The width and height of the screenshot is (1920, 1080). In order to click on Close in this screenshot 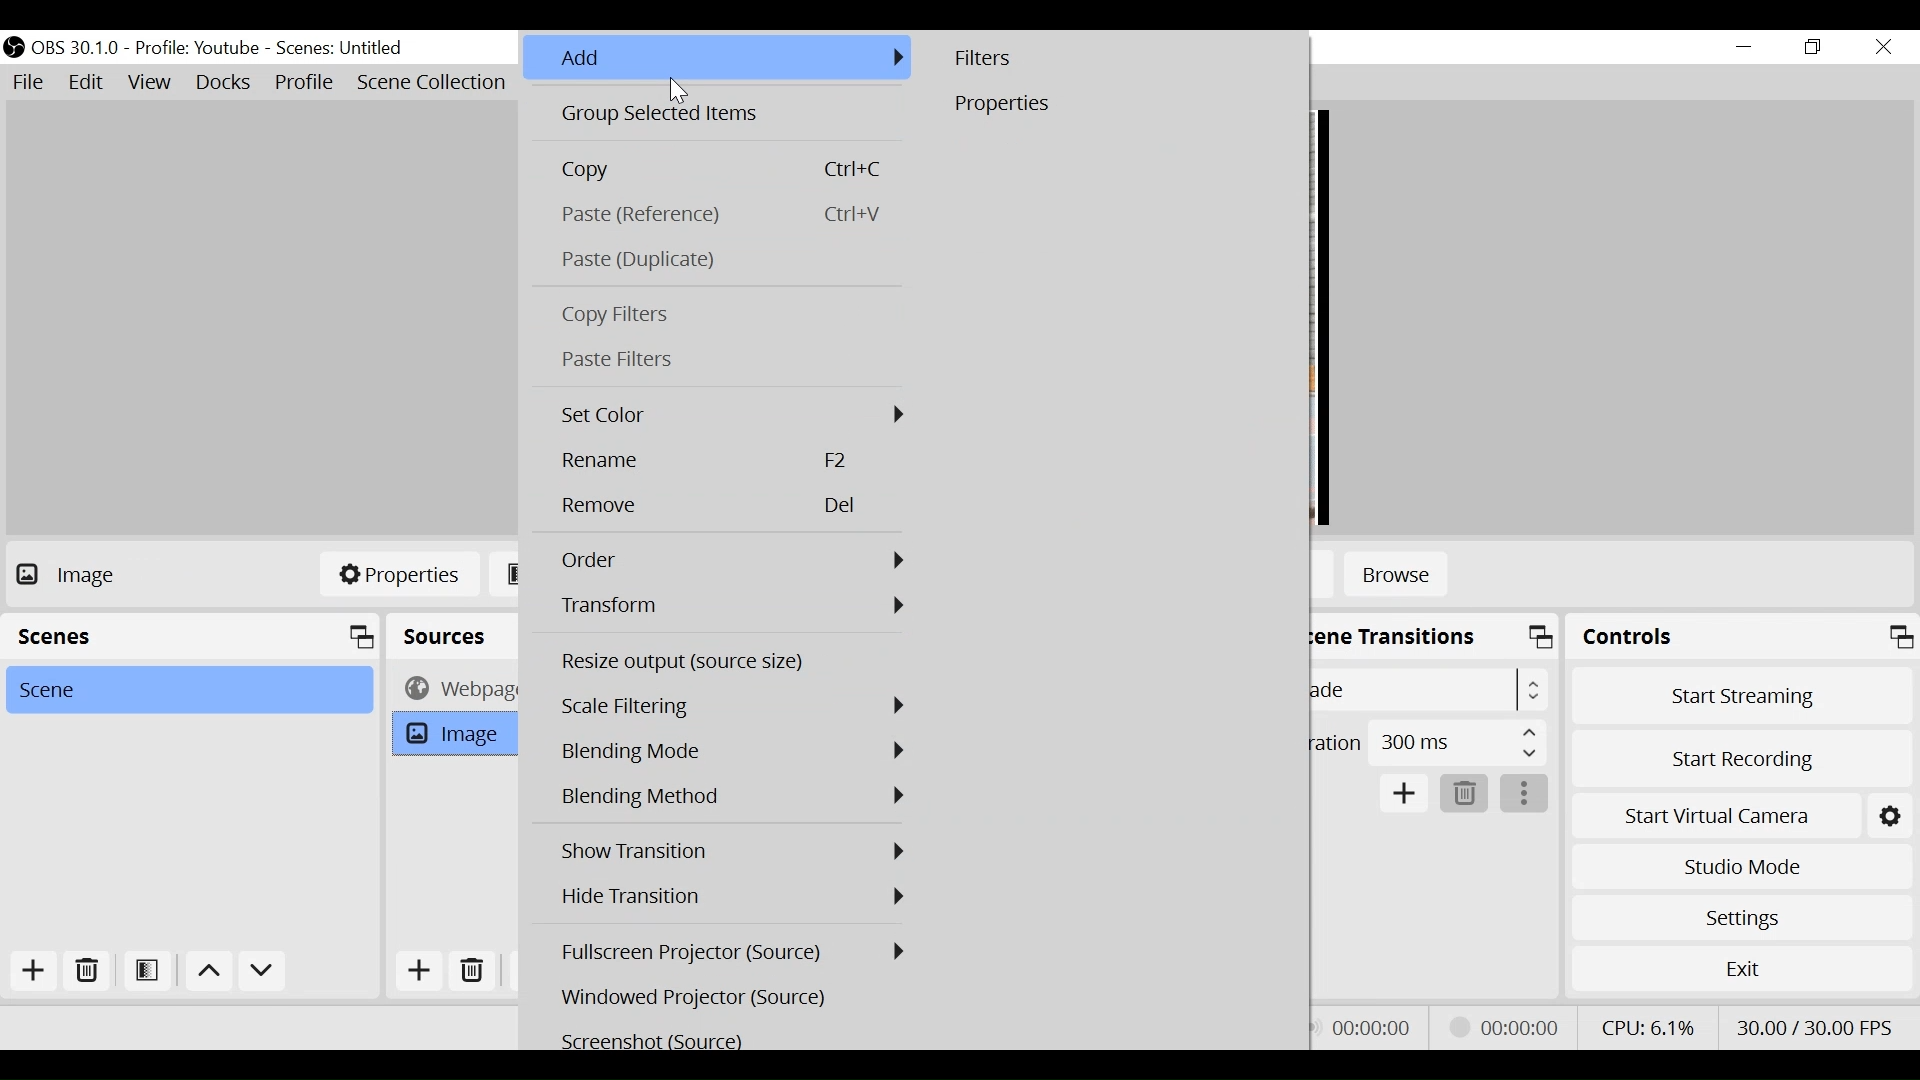, I will do `click(1885, 49)`.